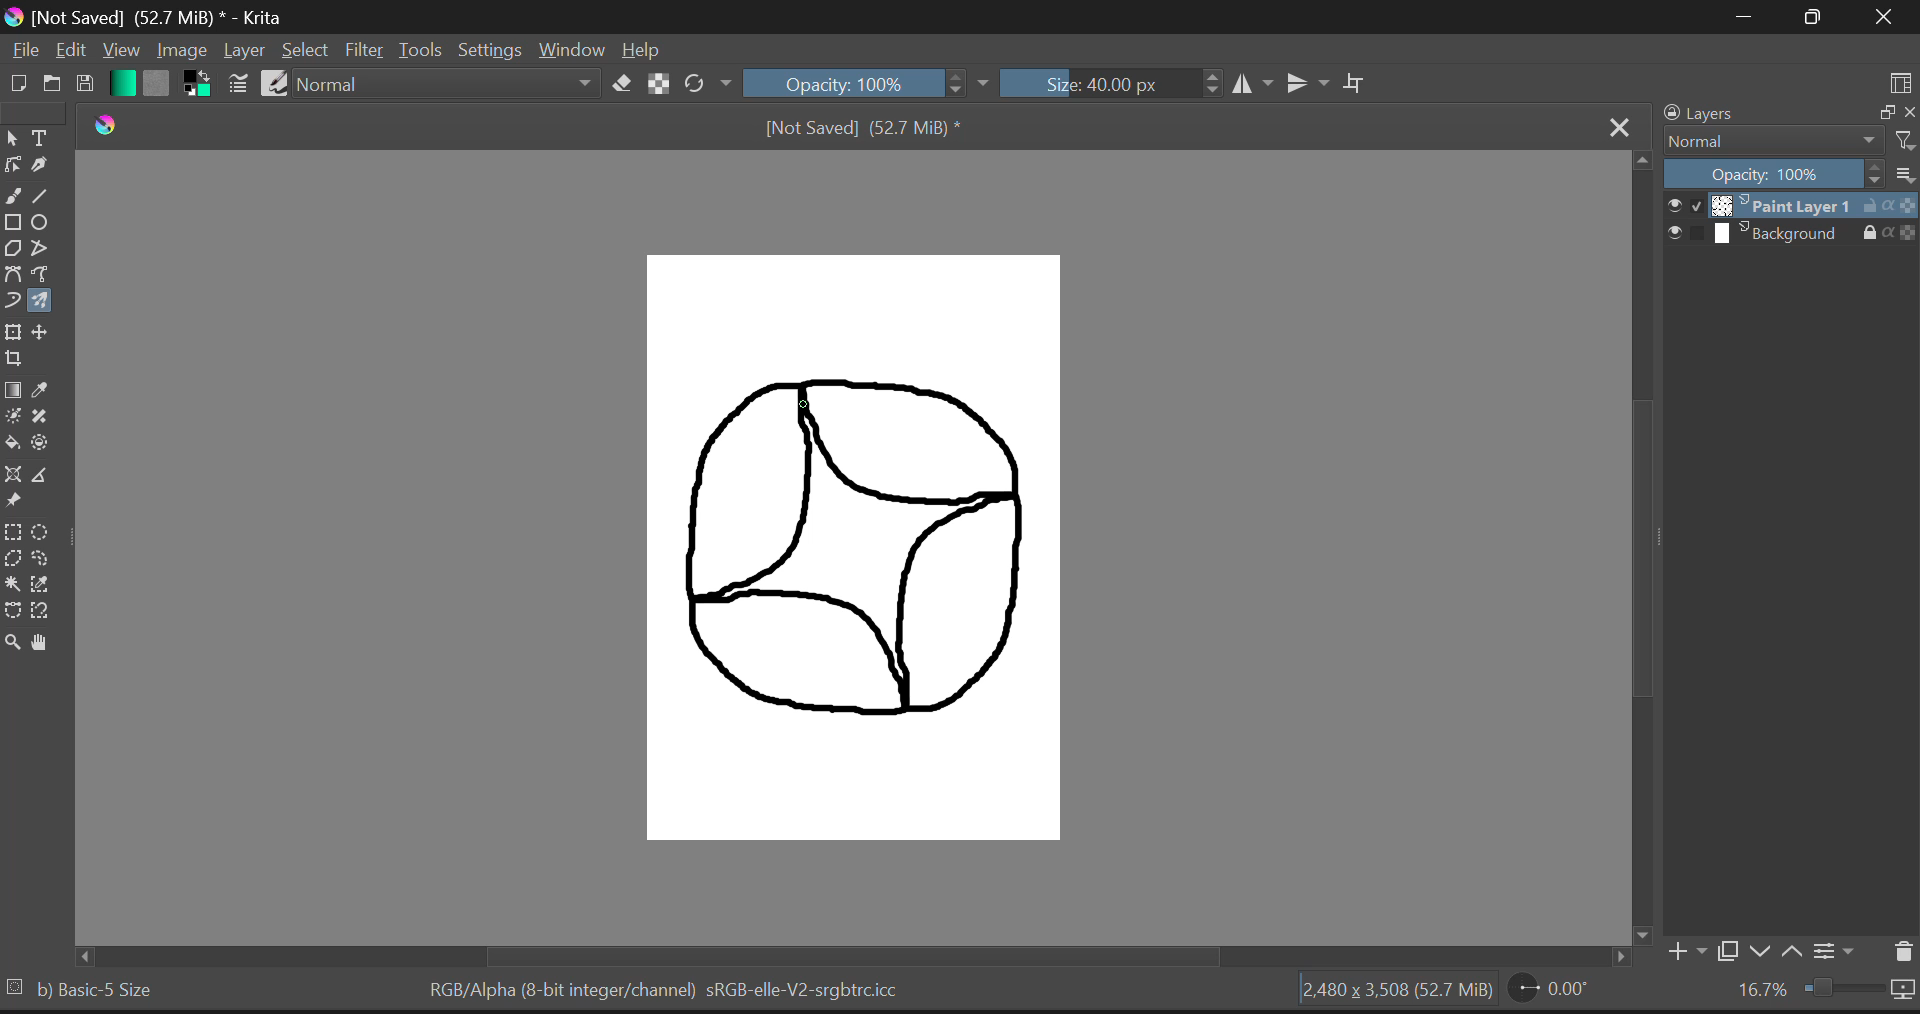  Describe the element at coordinates (1729, 951) in the screenshot. I see `Copy Layer` at that location.